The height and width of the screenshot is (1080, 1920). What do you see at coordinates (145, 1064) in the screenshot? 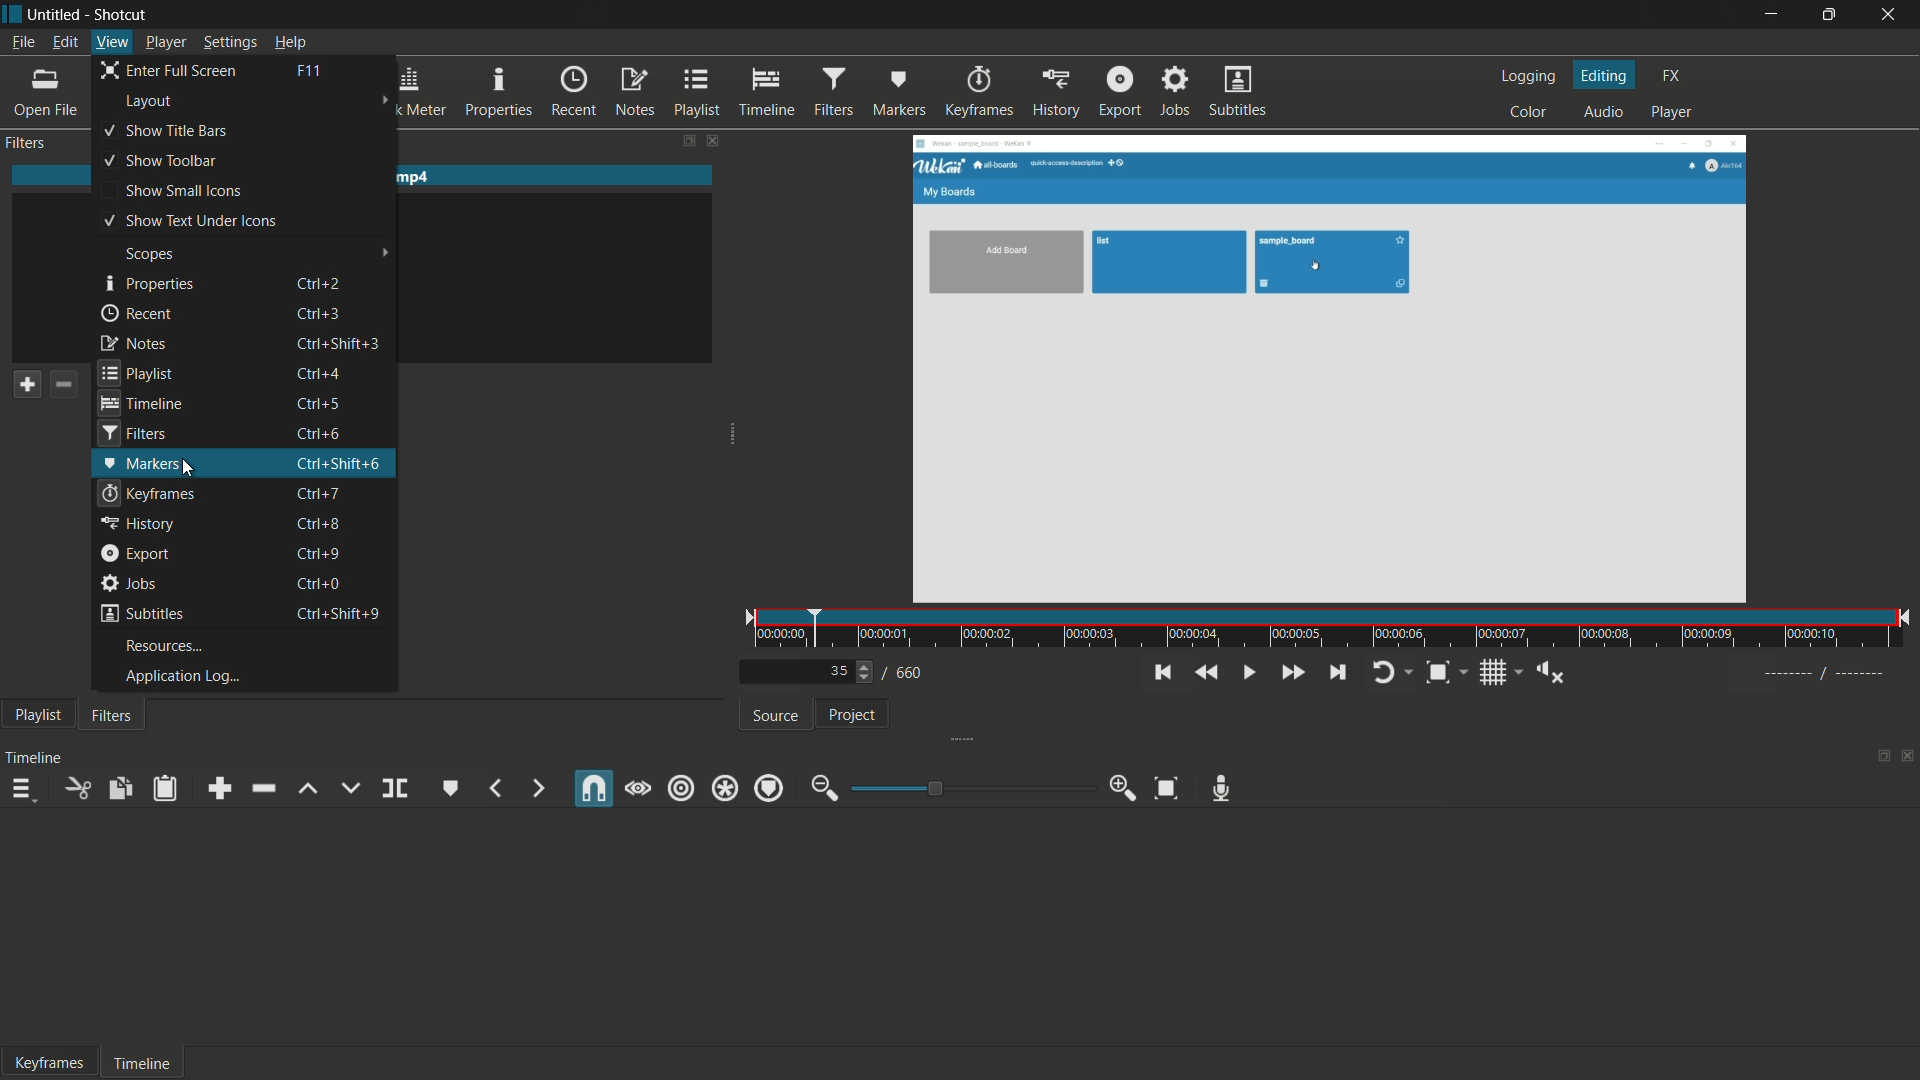
I see `timeline` at bounding box center [145, 1064].